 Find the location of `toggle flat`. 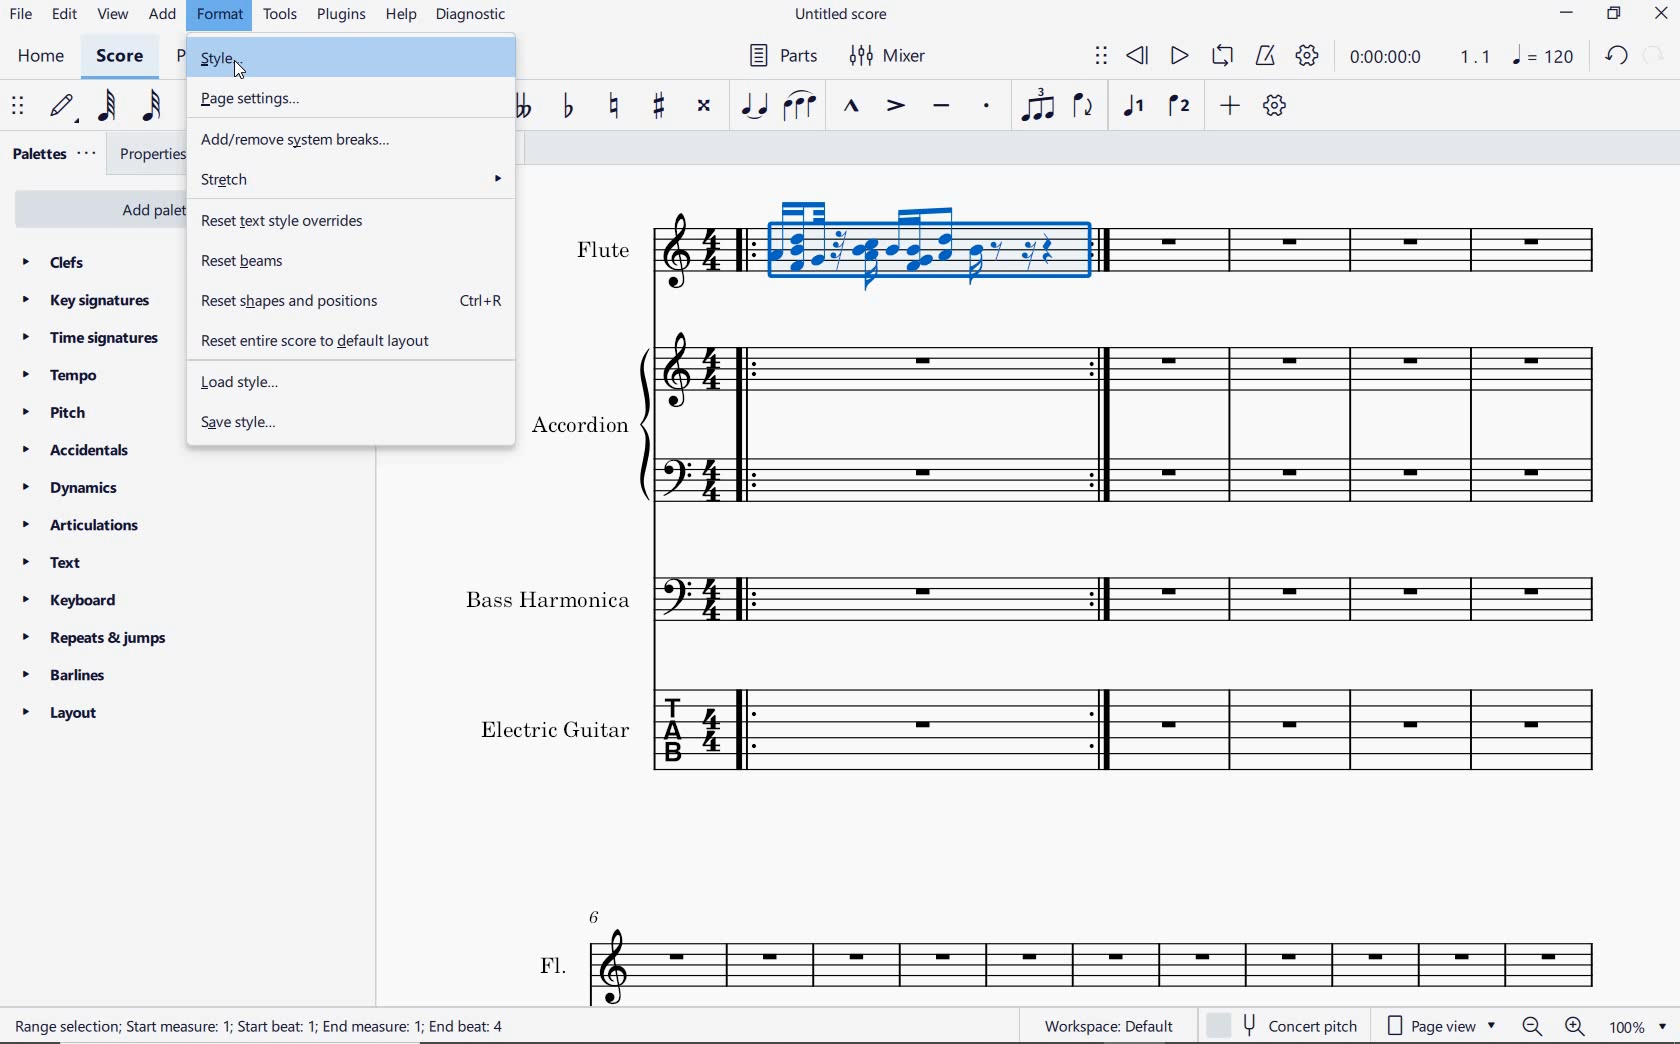

toggle flat is located at coordinates (568, 107).